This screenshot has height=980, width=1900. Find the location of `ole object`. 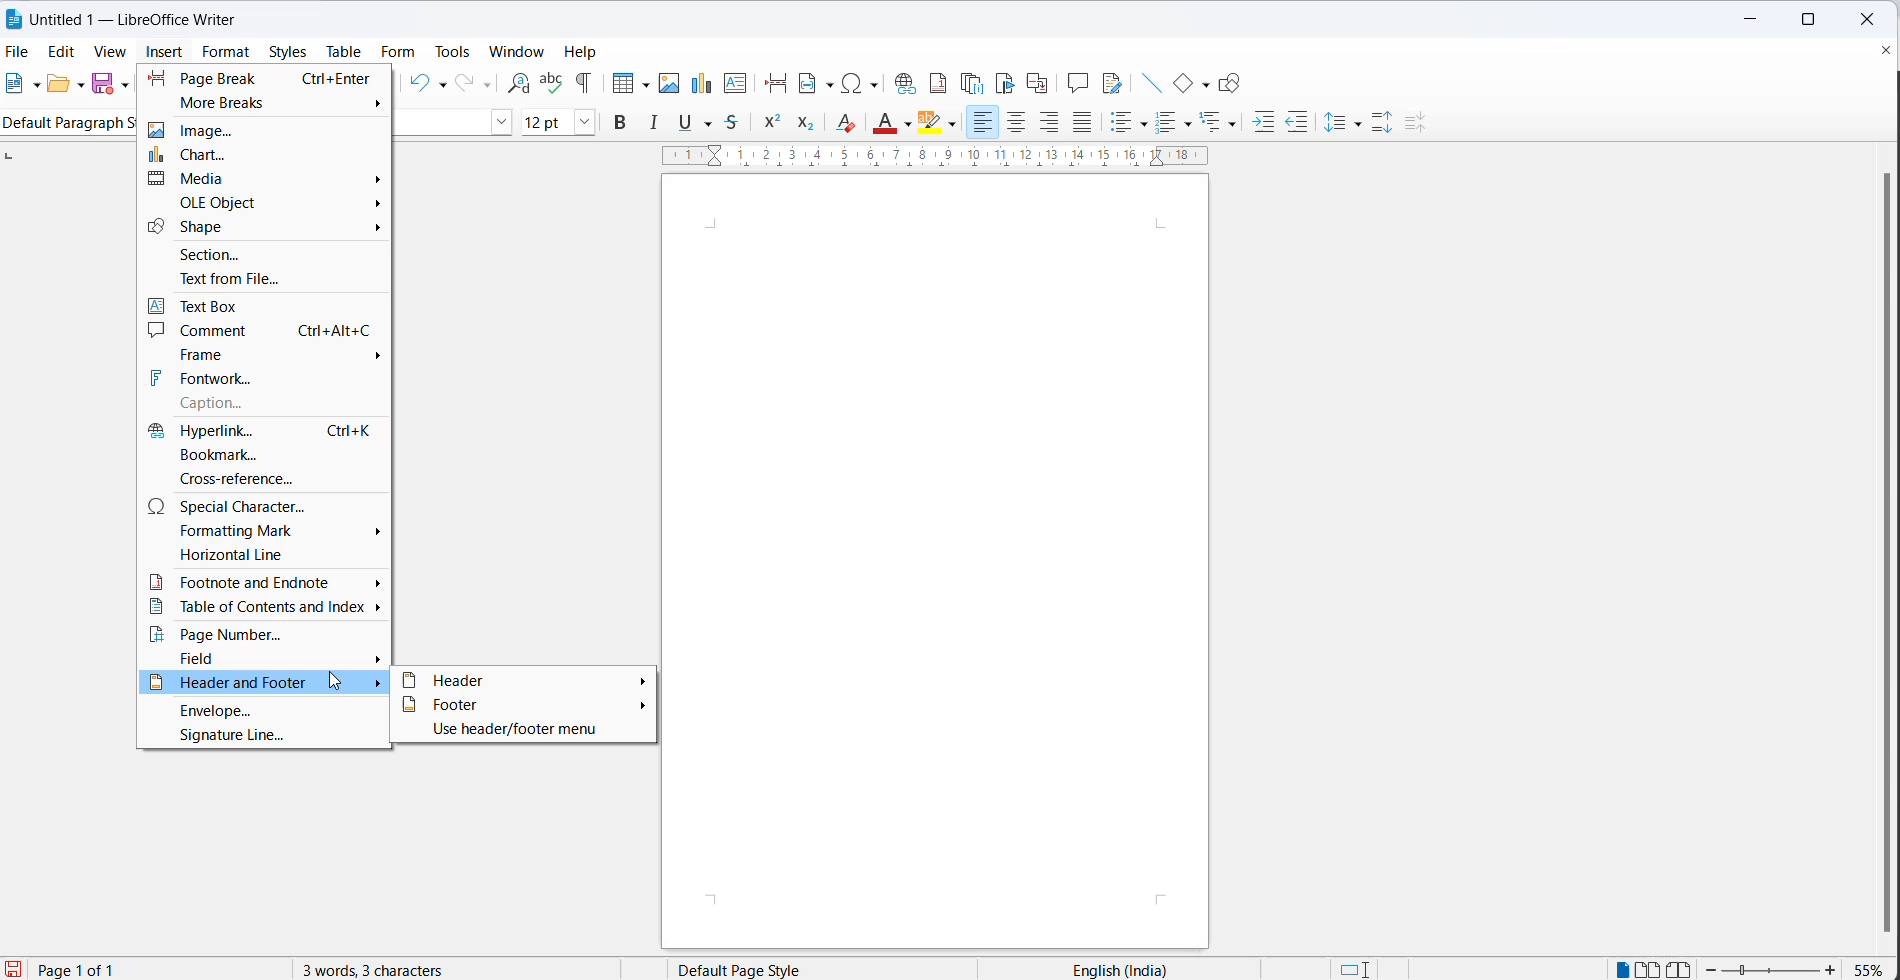

ole object is located at coordinates (264, 203).